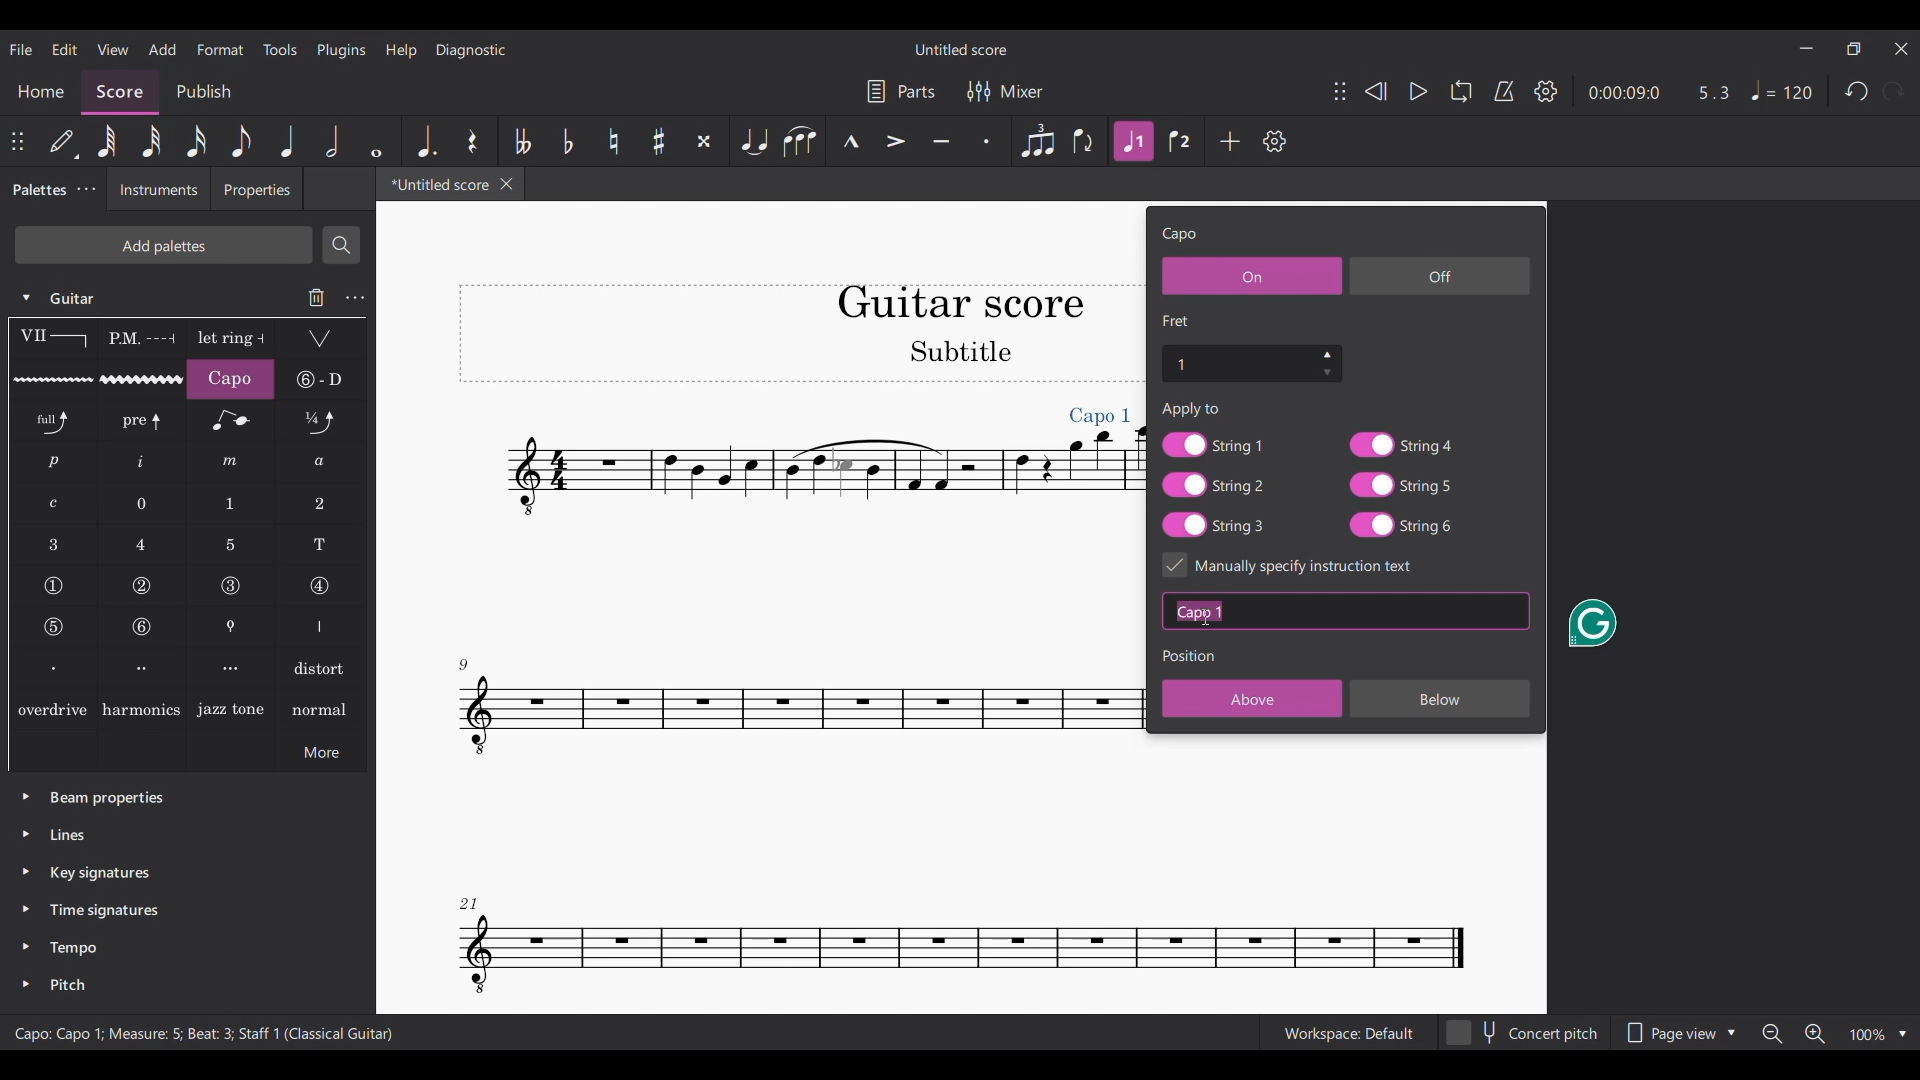  Describe the element at coordinates (230, 462) in the screenshot. I see `RH guitar fingering m` at that location.